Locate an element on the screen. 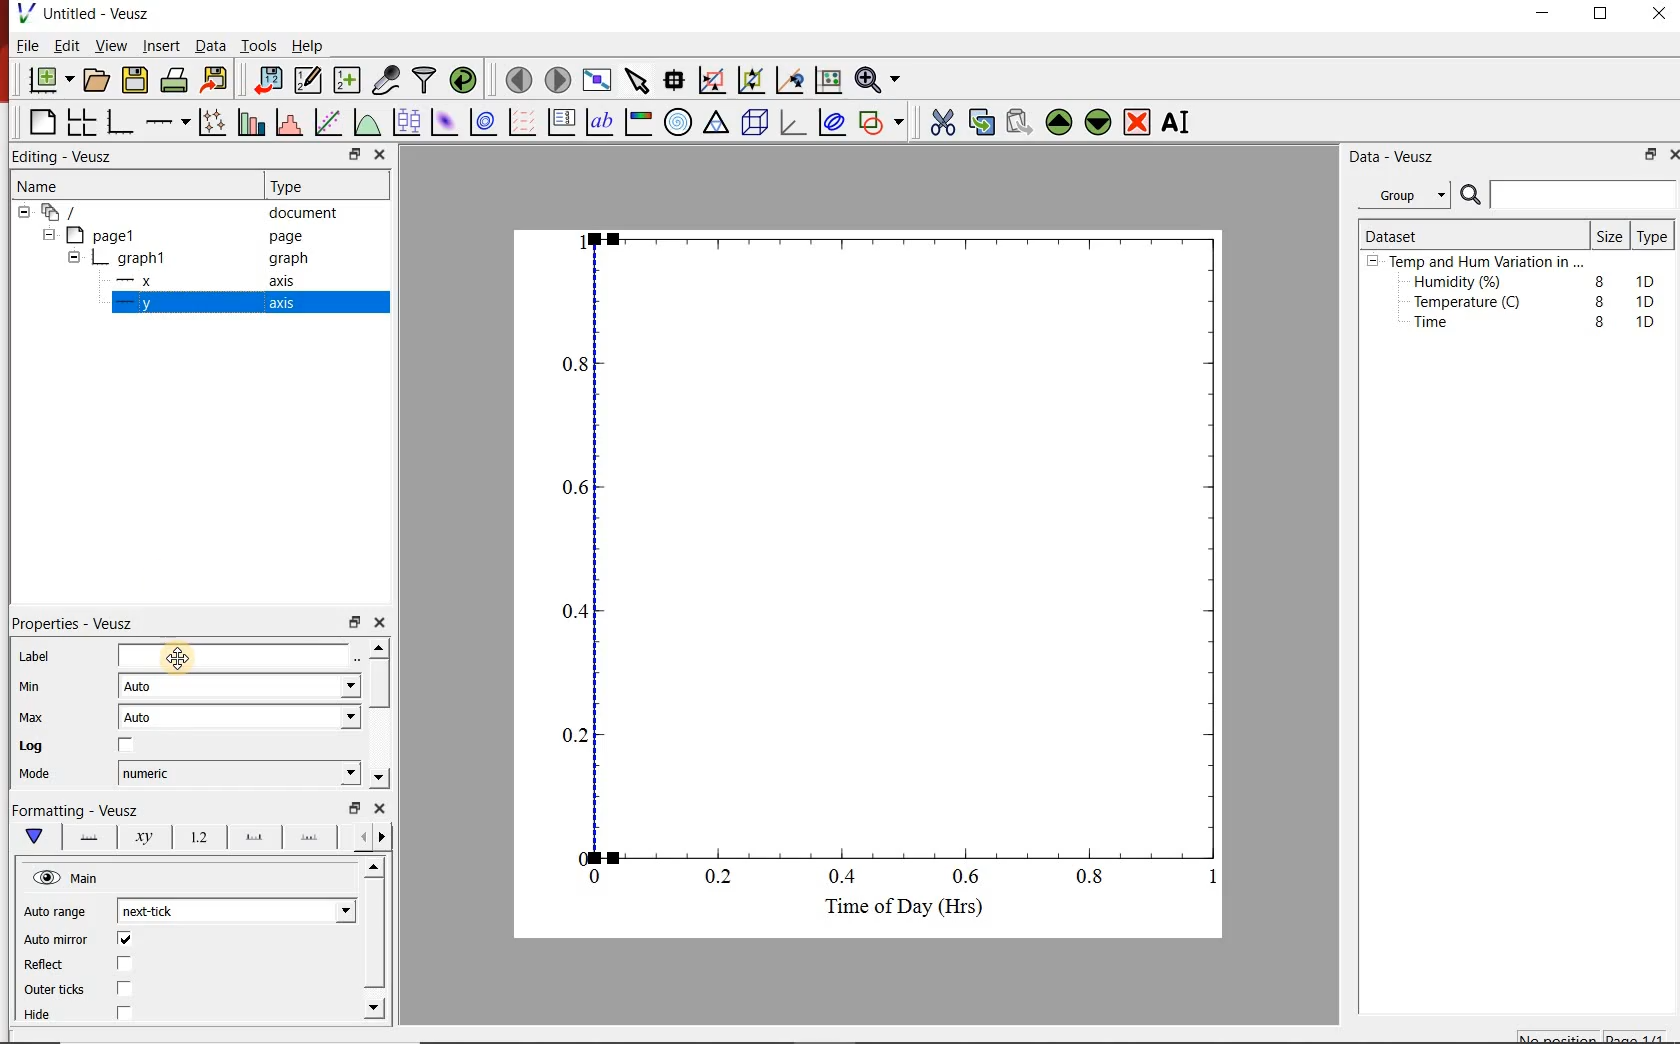  Auto mirror is located at coordinates (81, 940).